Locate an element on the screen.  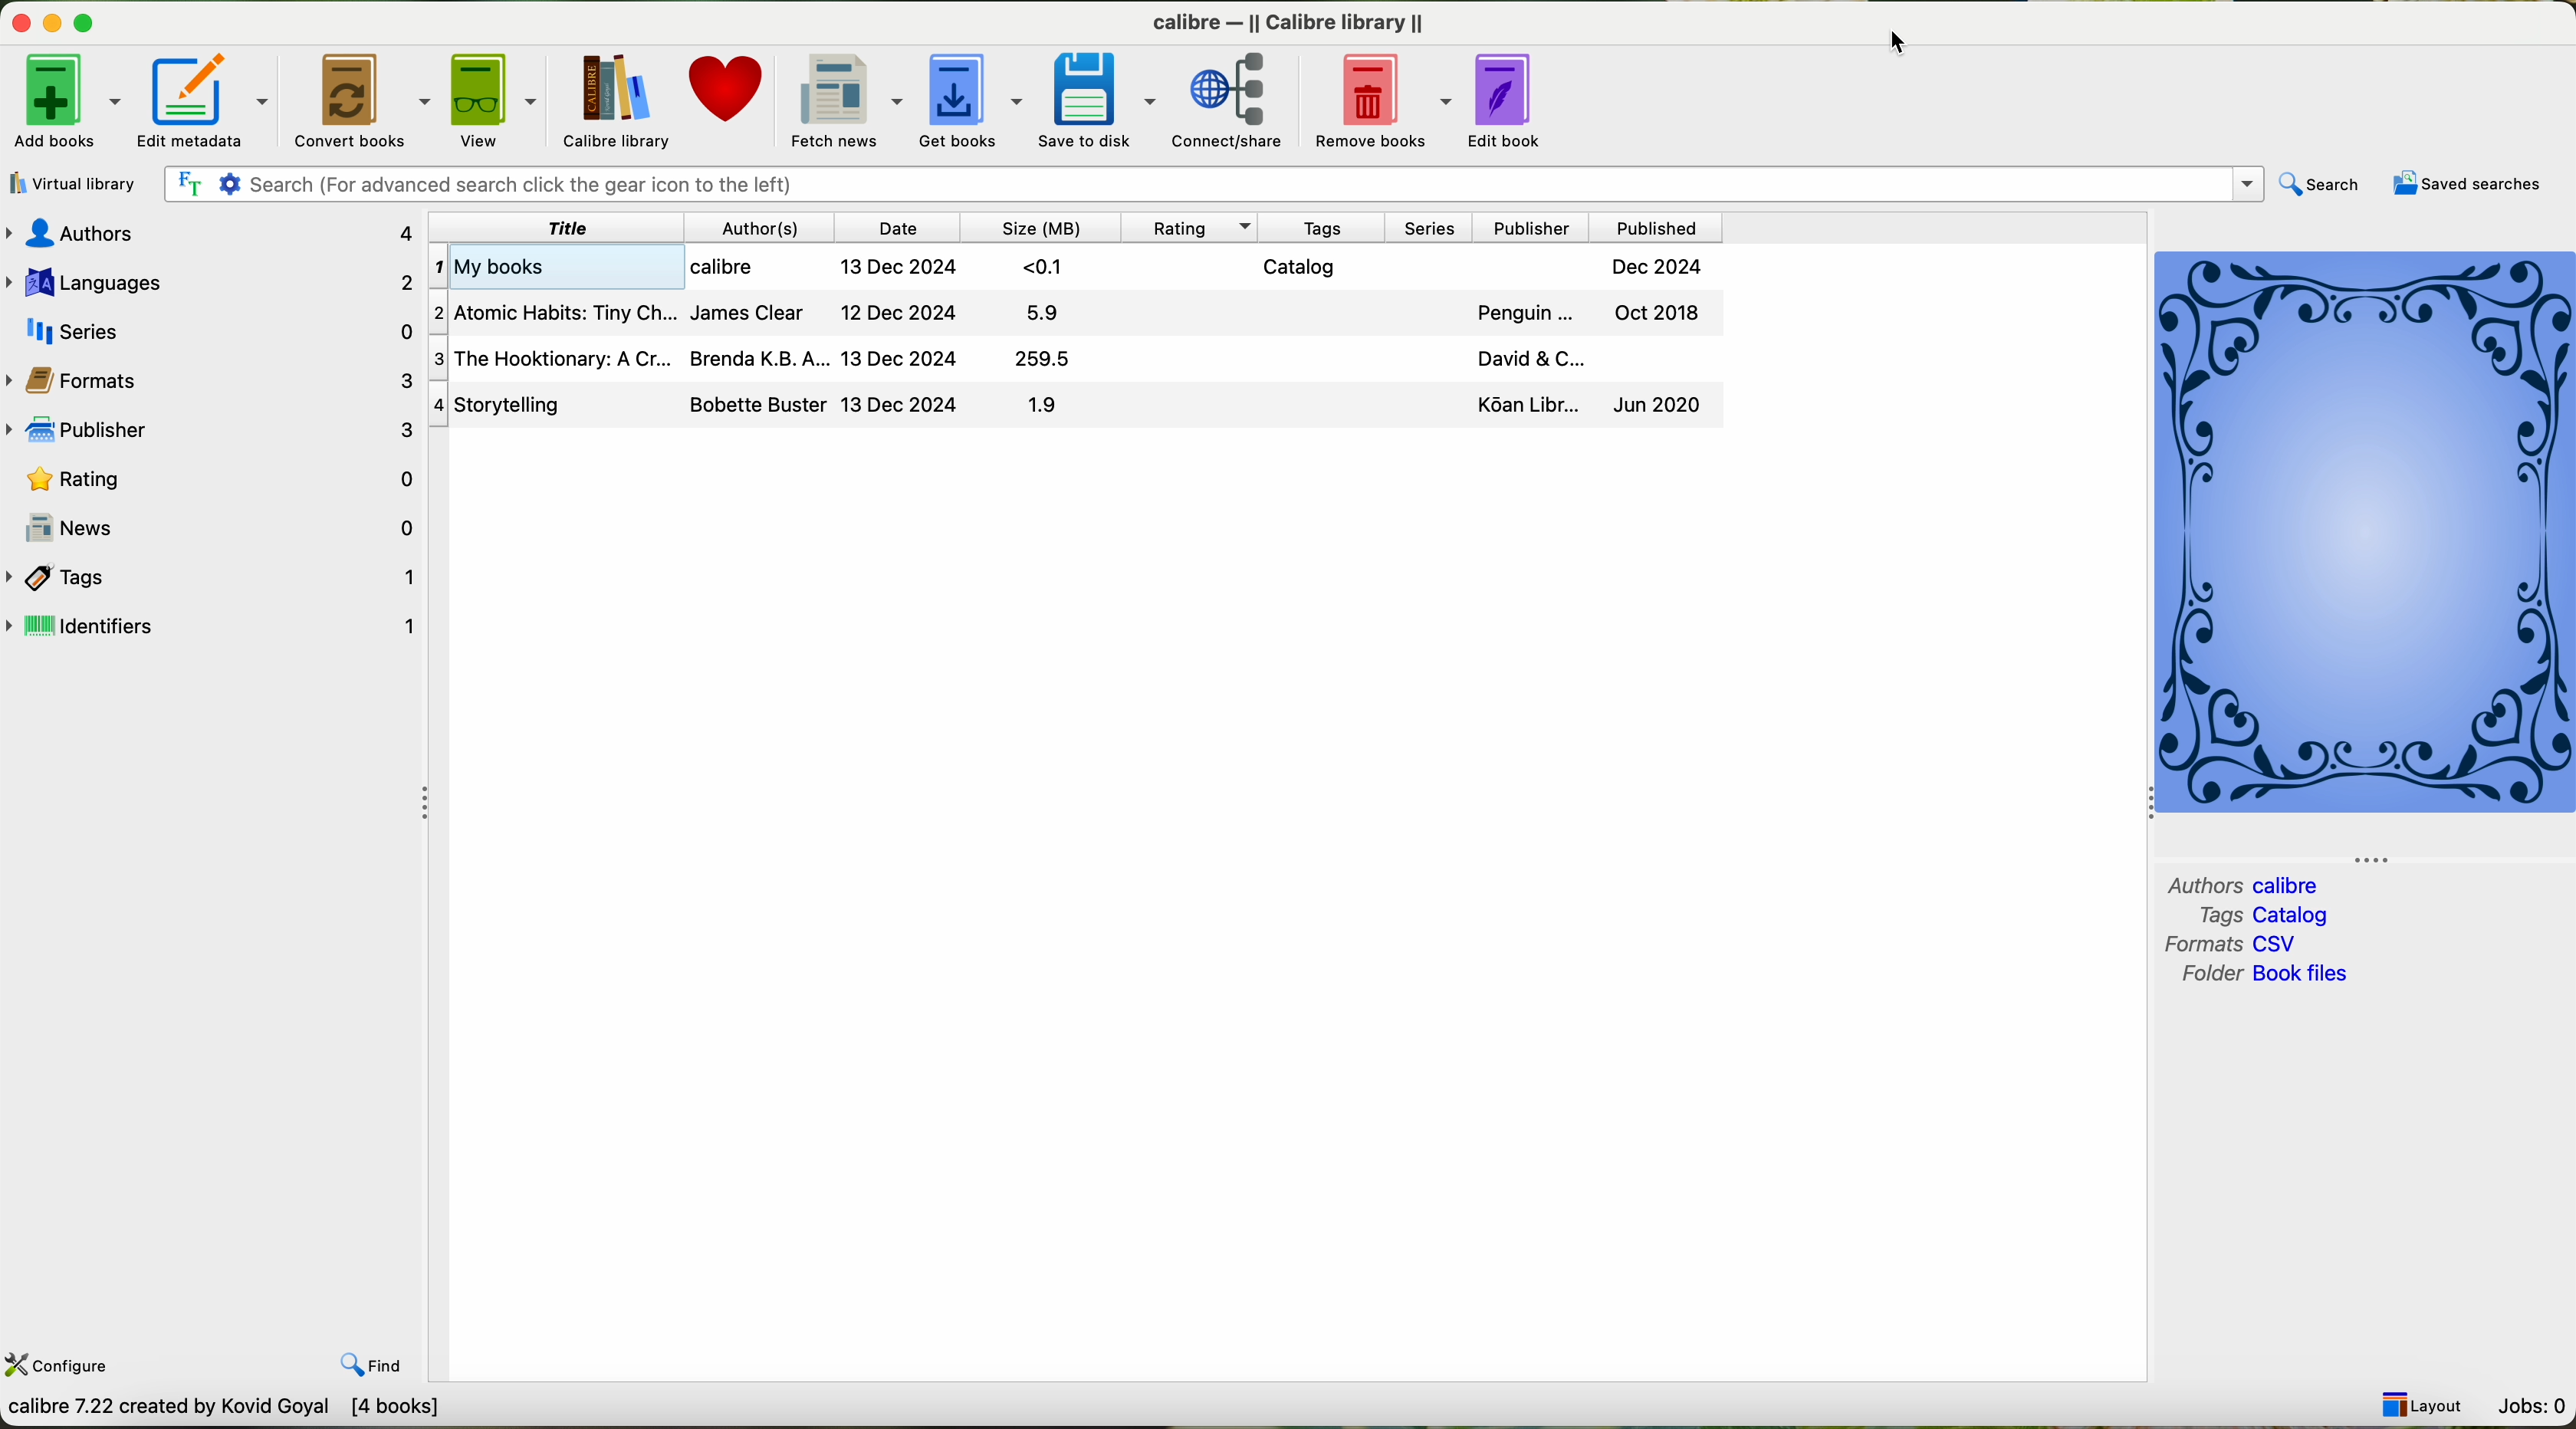
save to disk is located at coordinates (1096, 100).